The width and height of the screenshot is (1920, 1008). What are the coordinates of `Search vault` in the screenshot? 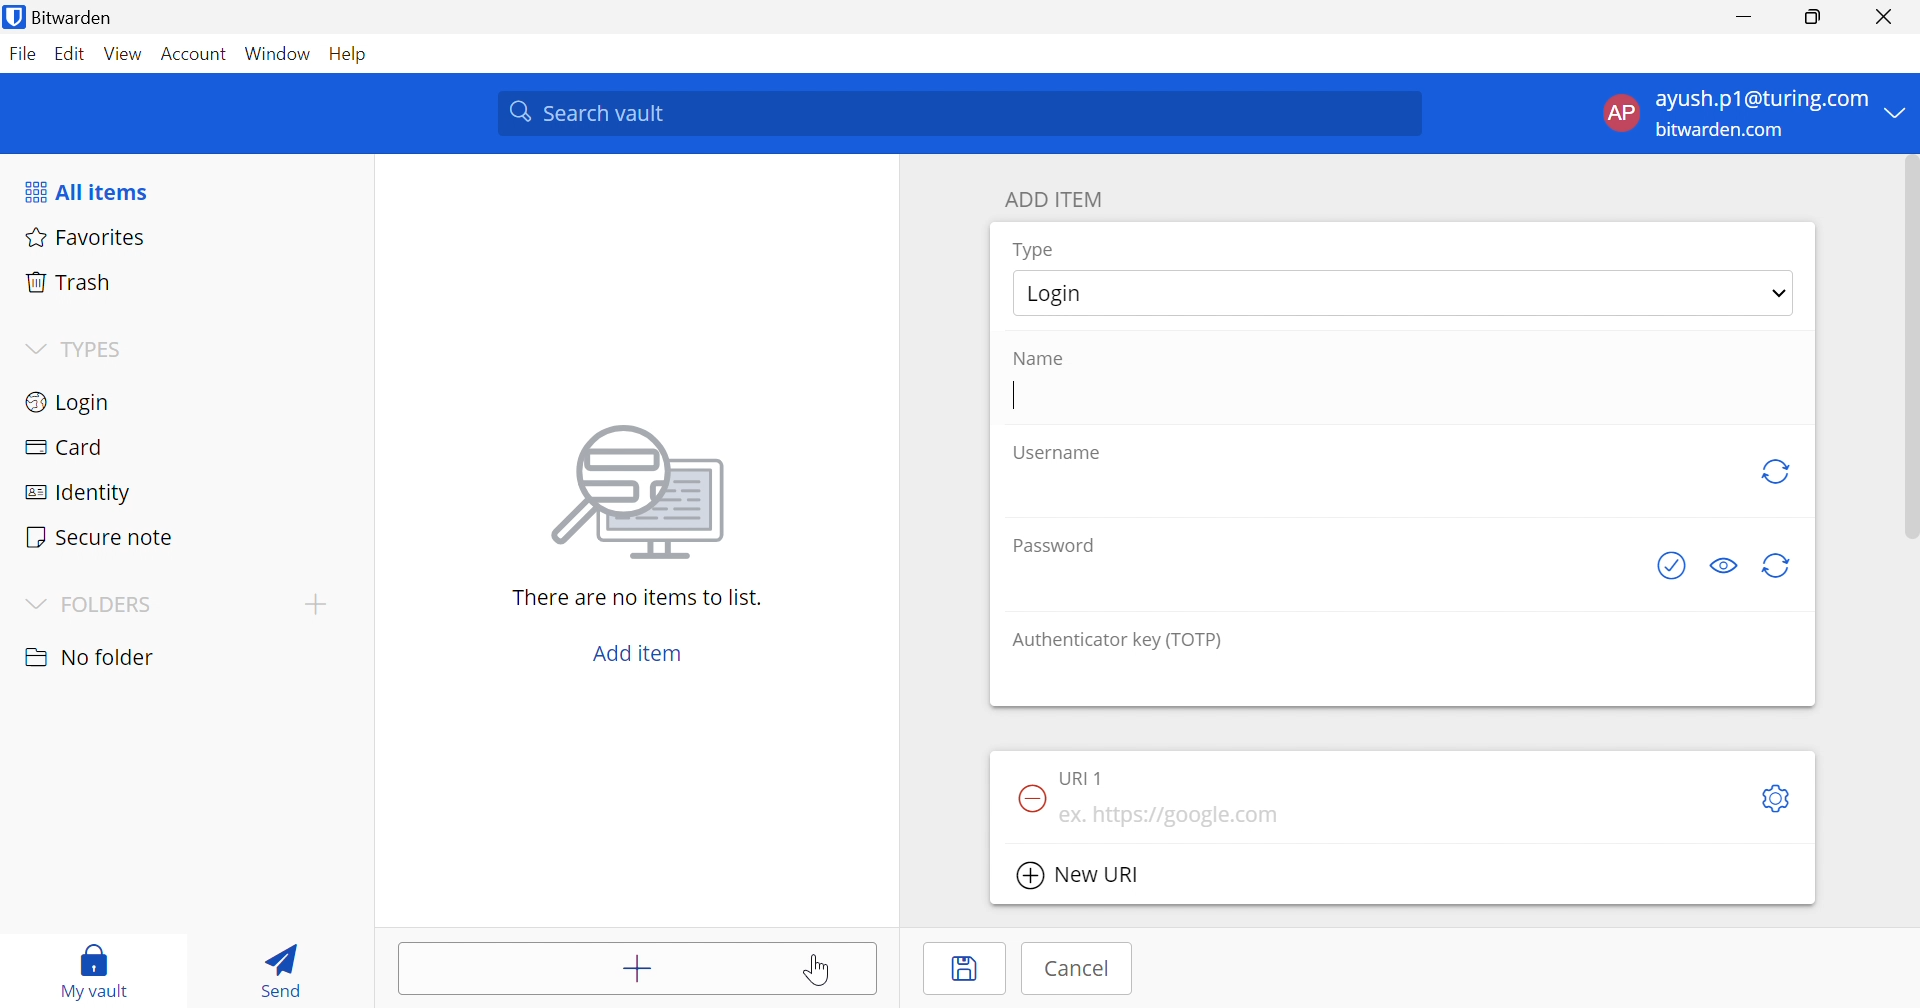 It's located at (964, 114).